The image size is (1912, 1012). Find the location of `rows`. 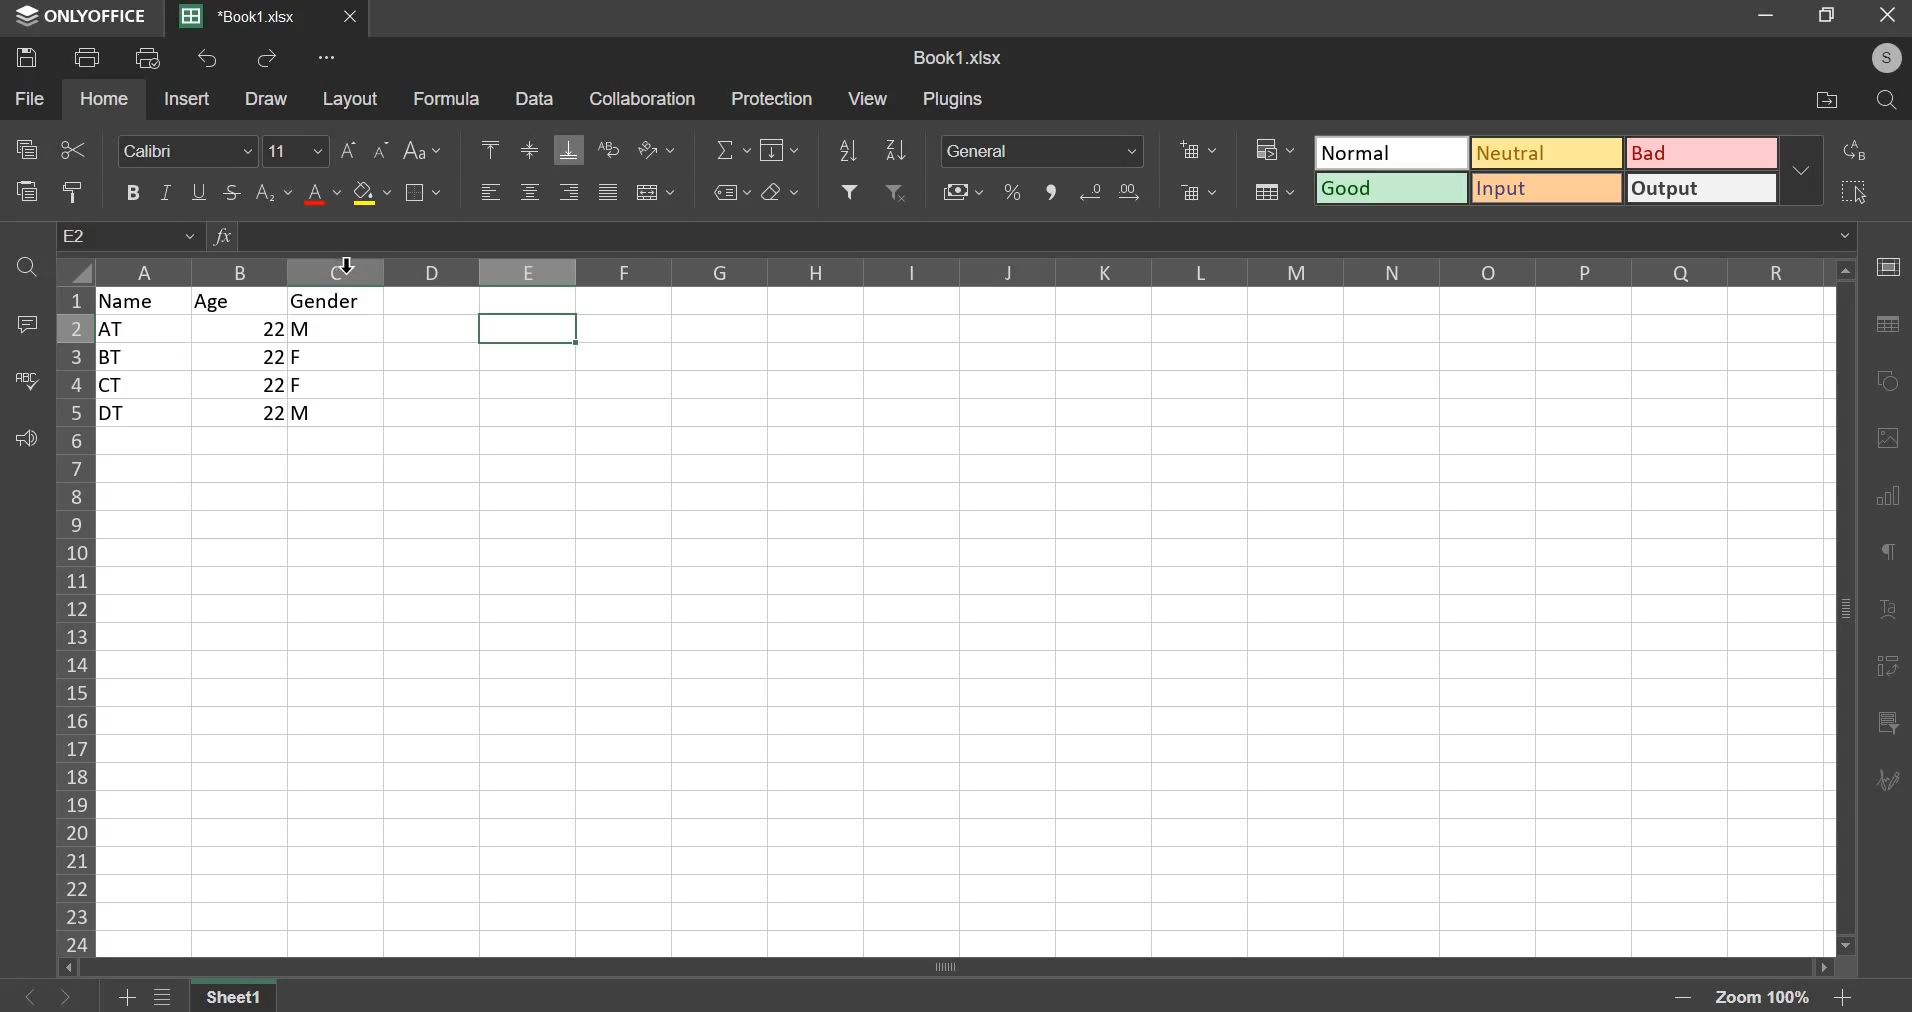

rows is located at coordinates (72, 622).